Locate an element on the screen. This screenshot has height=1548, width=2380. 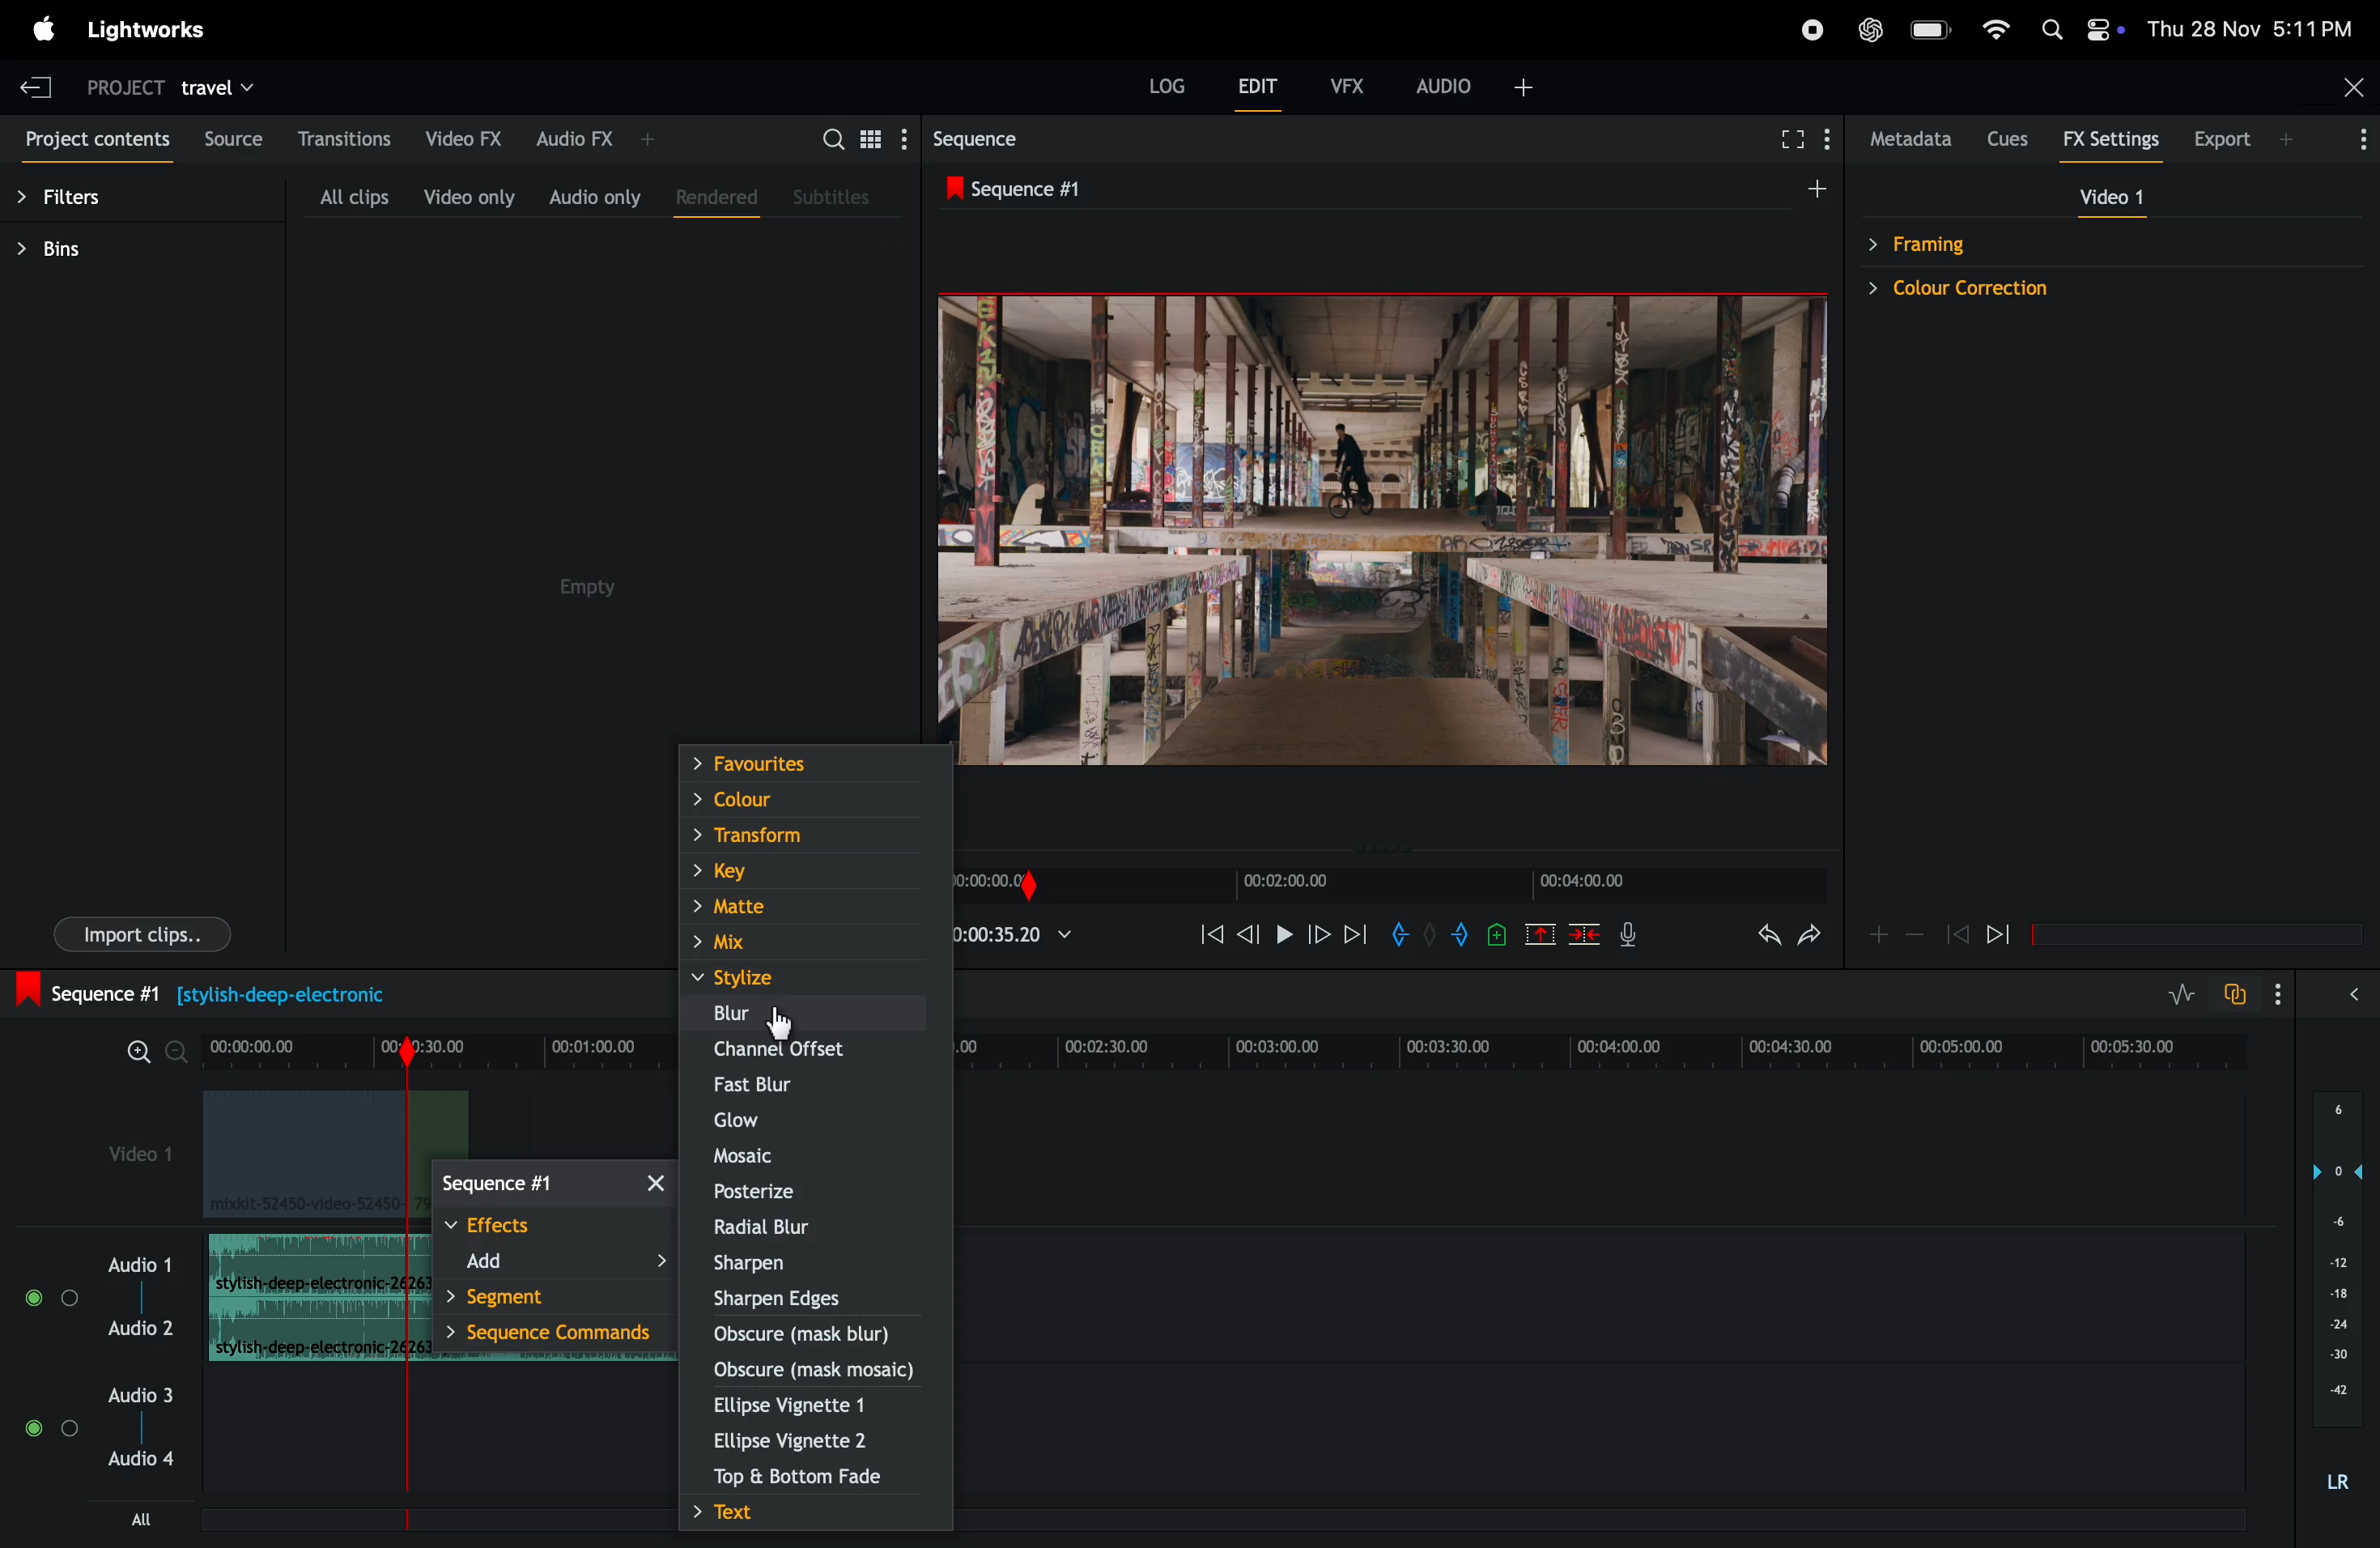
toggle betweeen list view is located at coordinates (872, 139).